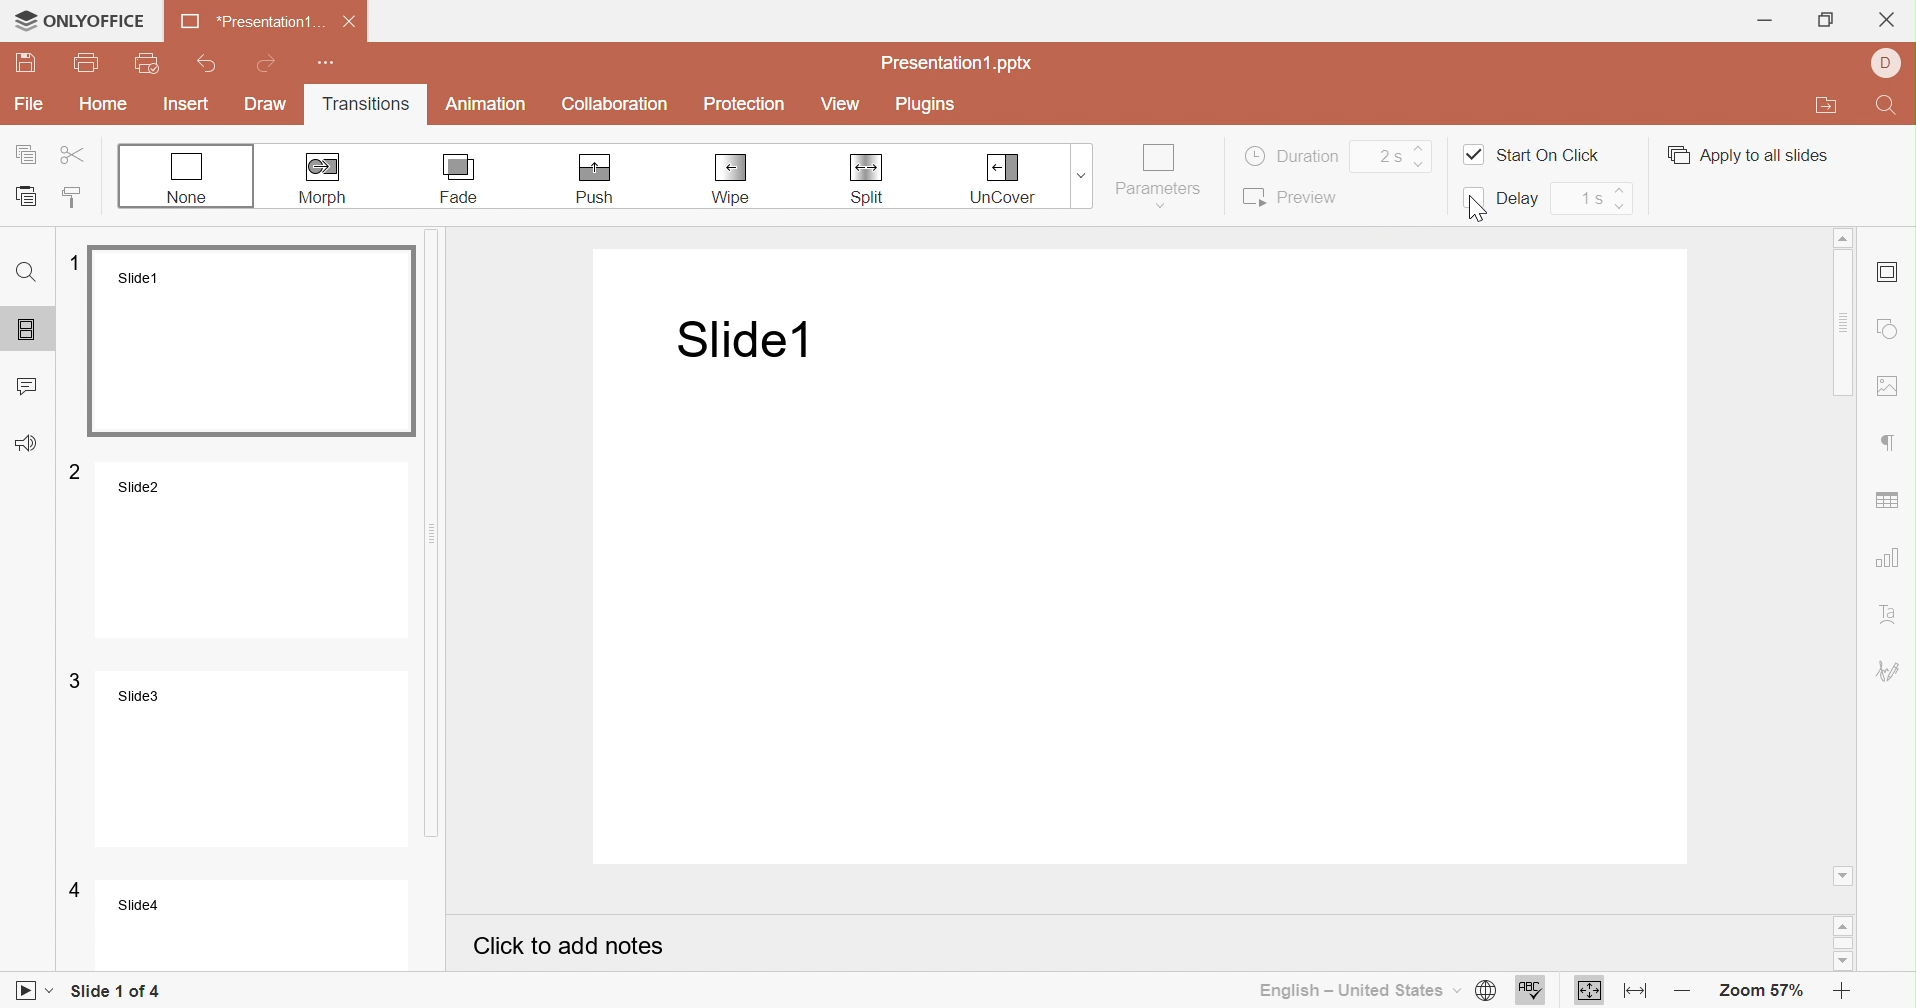 Image resolution: width=1916 pixels, height=1008 pixels. What do you see at coordinates (1424, 164) in the screenshot?
I see `Decrease duration` at bounding box center [1424, 164].